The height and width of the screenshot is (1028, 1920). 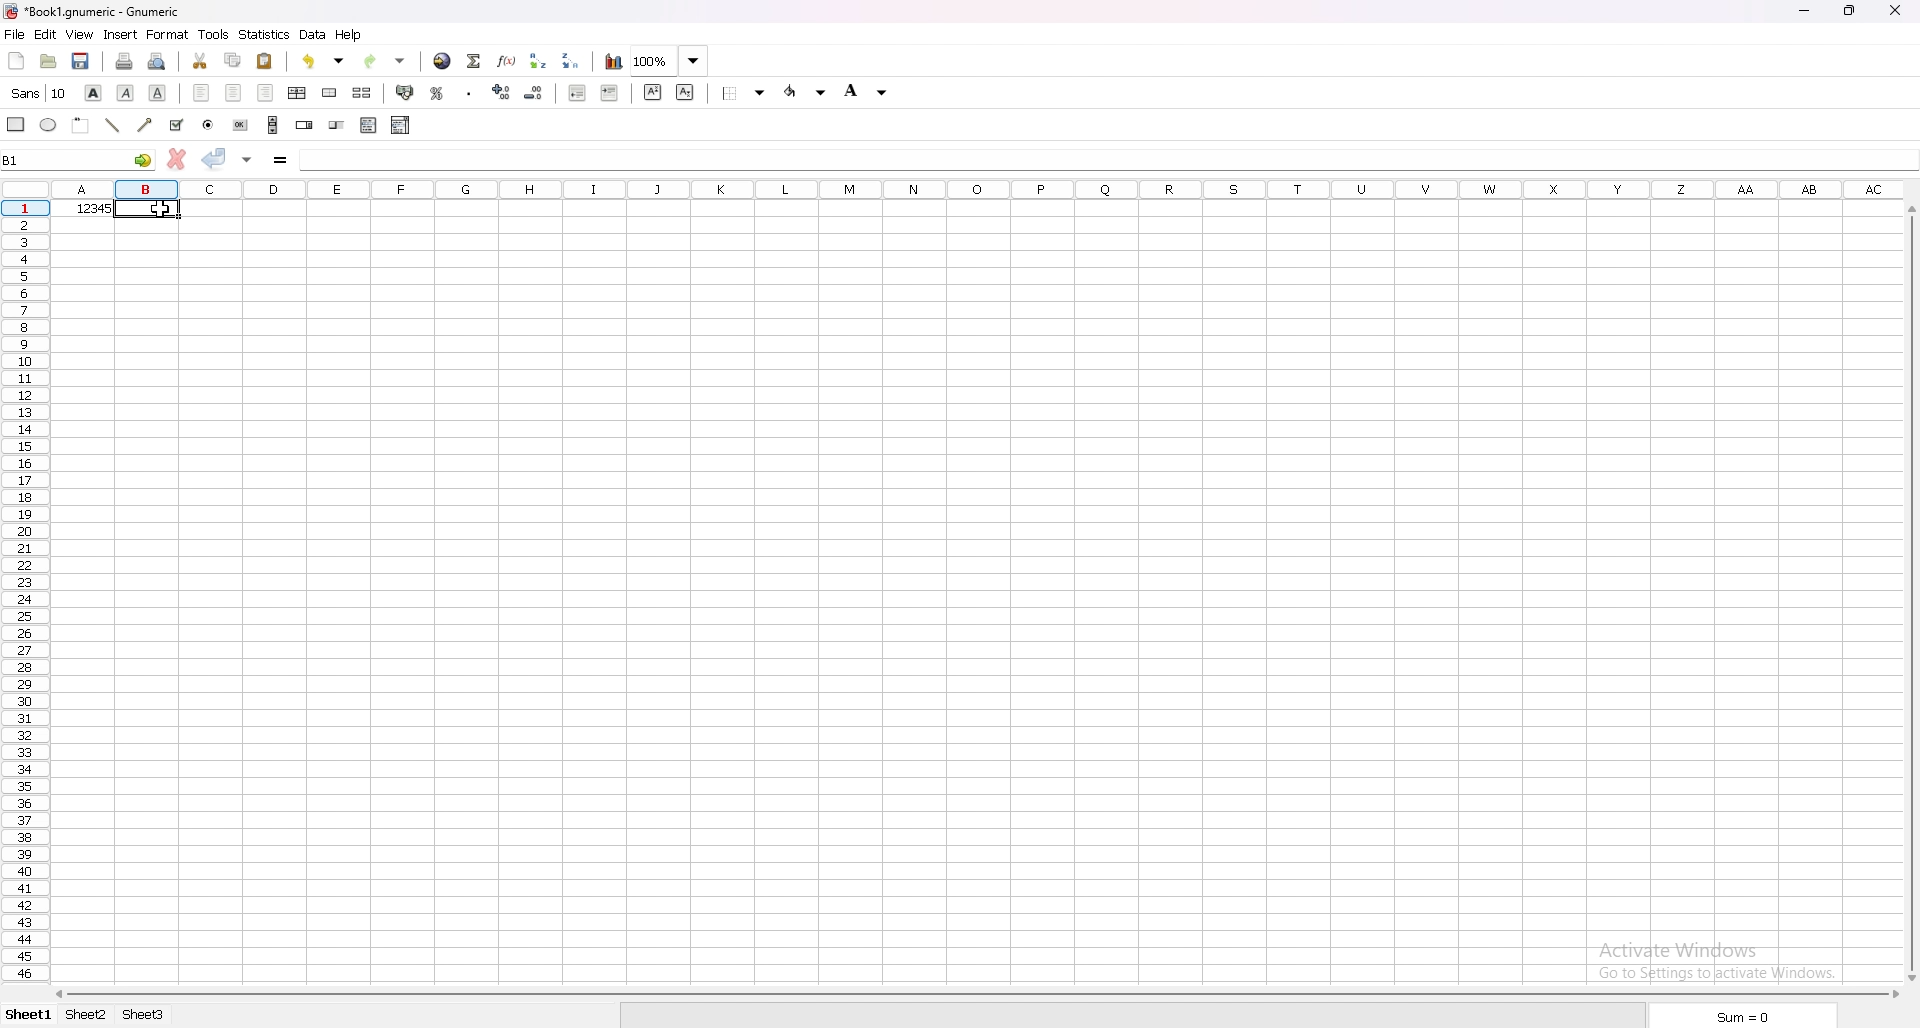 I want to click on copy, so click(x=232, y=61).